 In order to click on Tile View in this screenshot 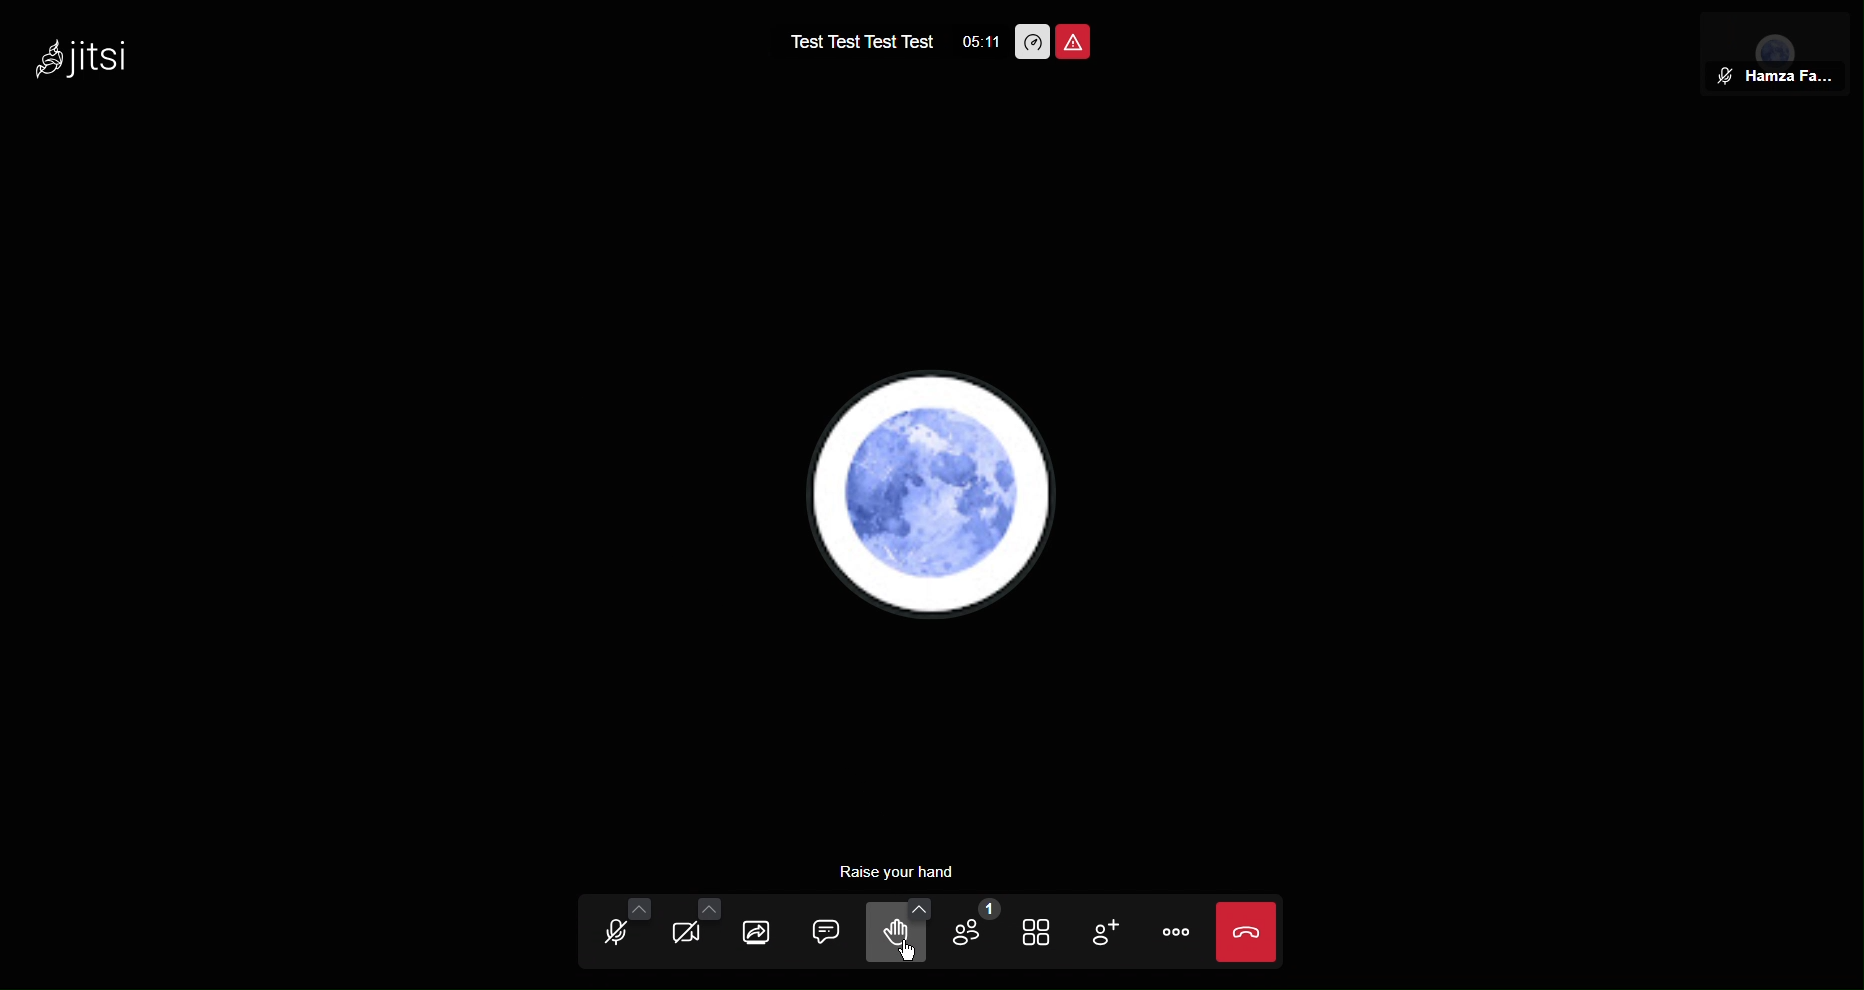, I will do `click(1046, 931)`.